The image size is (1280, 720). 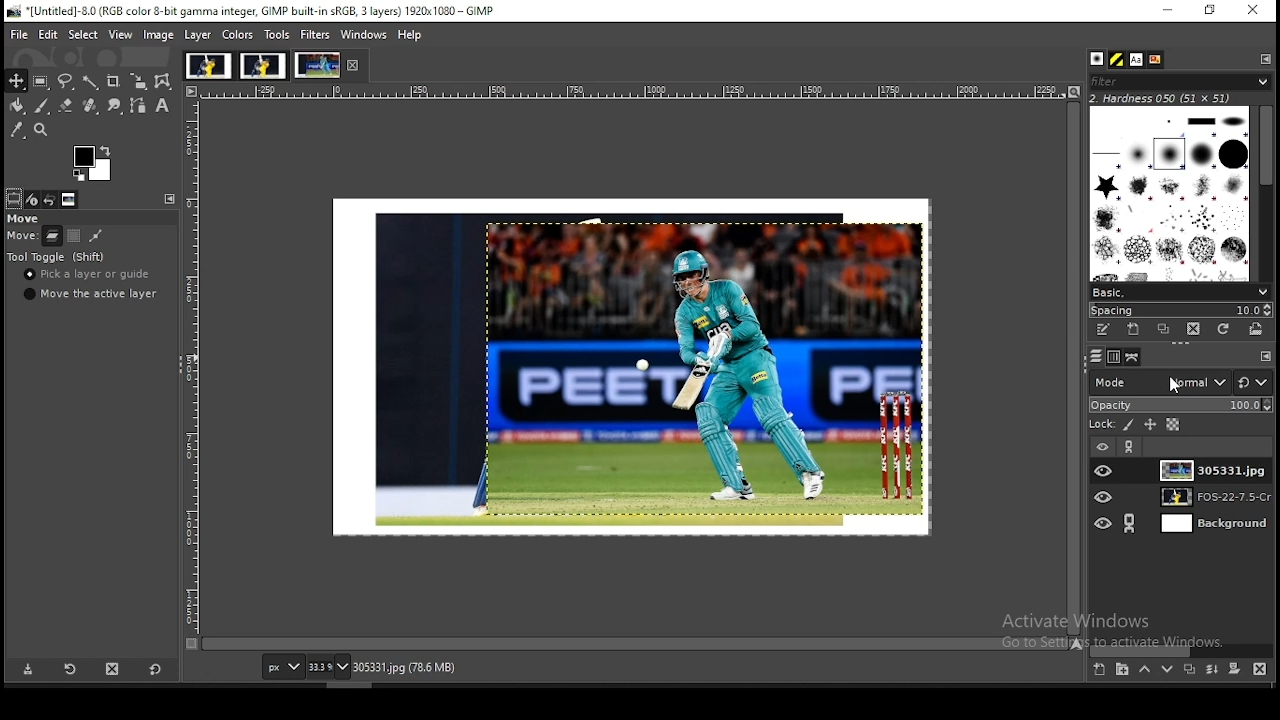 I want to click on save tool preset, so click(x=25, y=670).